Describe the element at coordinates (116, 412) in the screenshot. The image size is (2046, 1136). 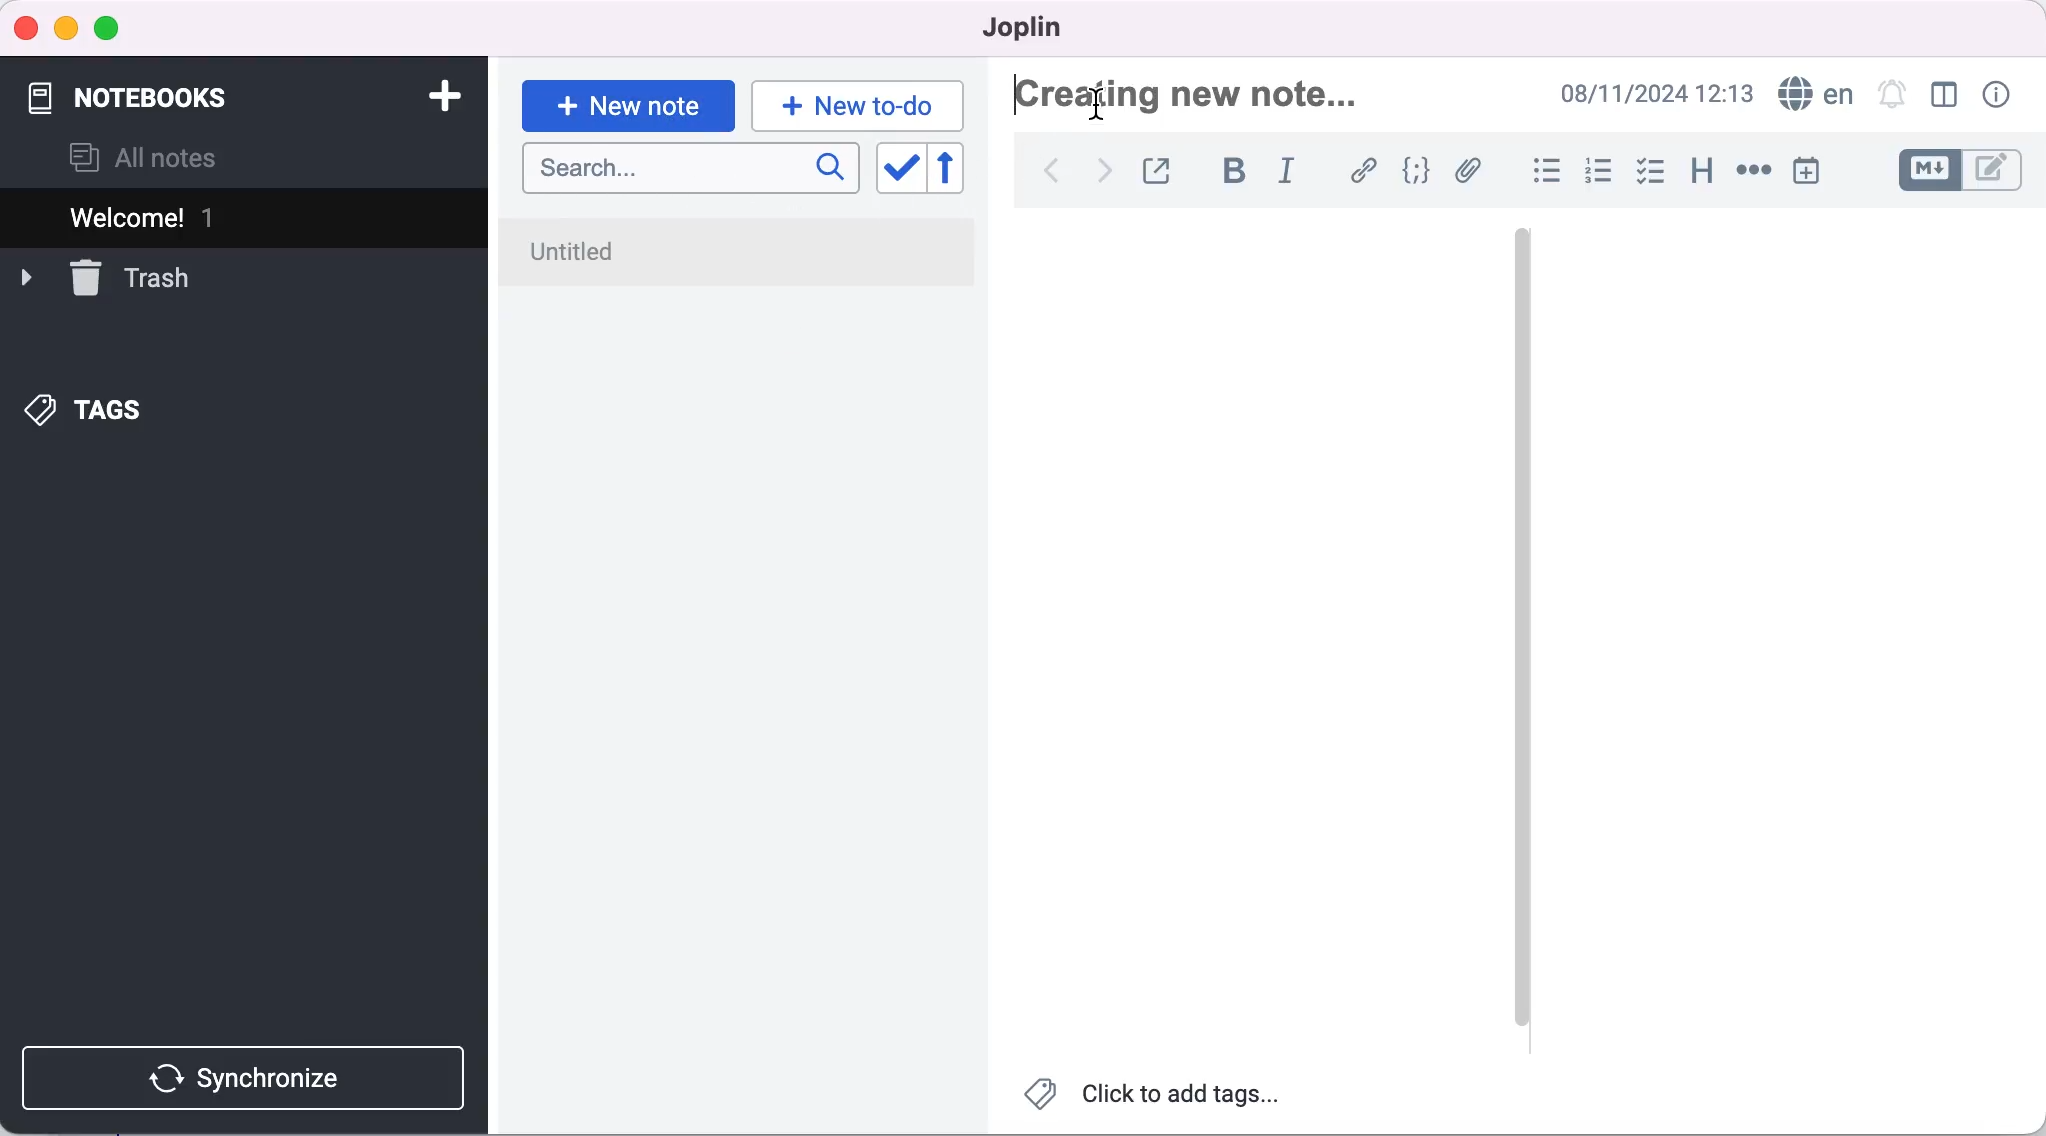
I see `tags` at that location.